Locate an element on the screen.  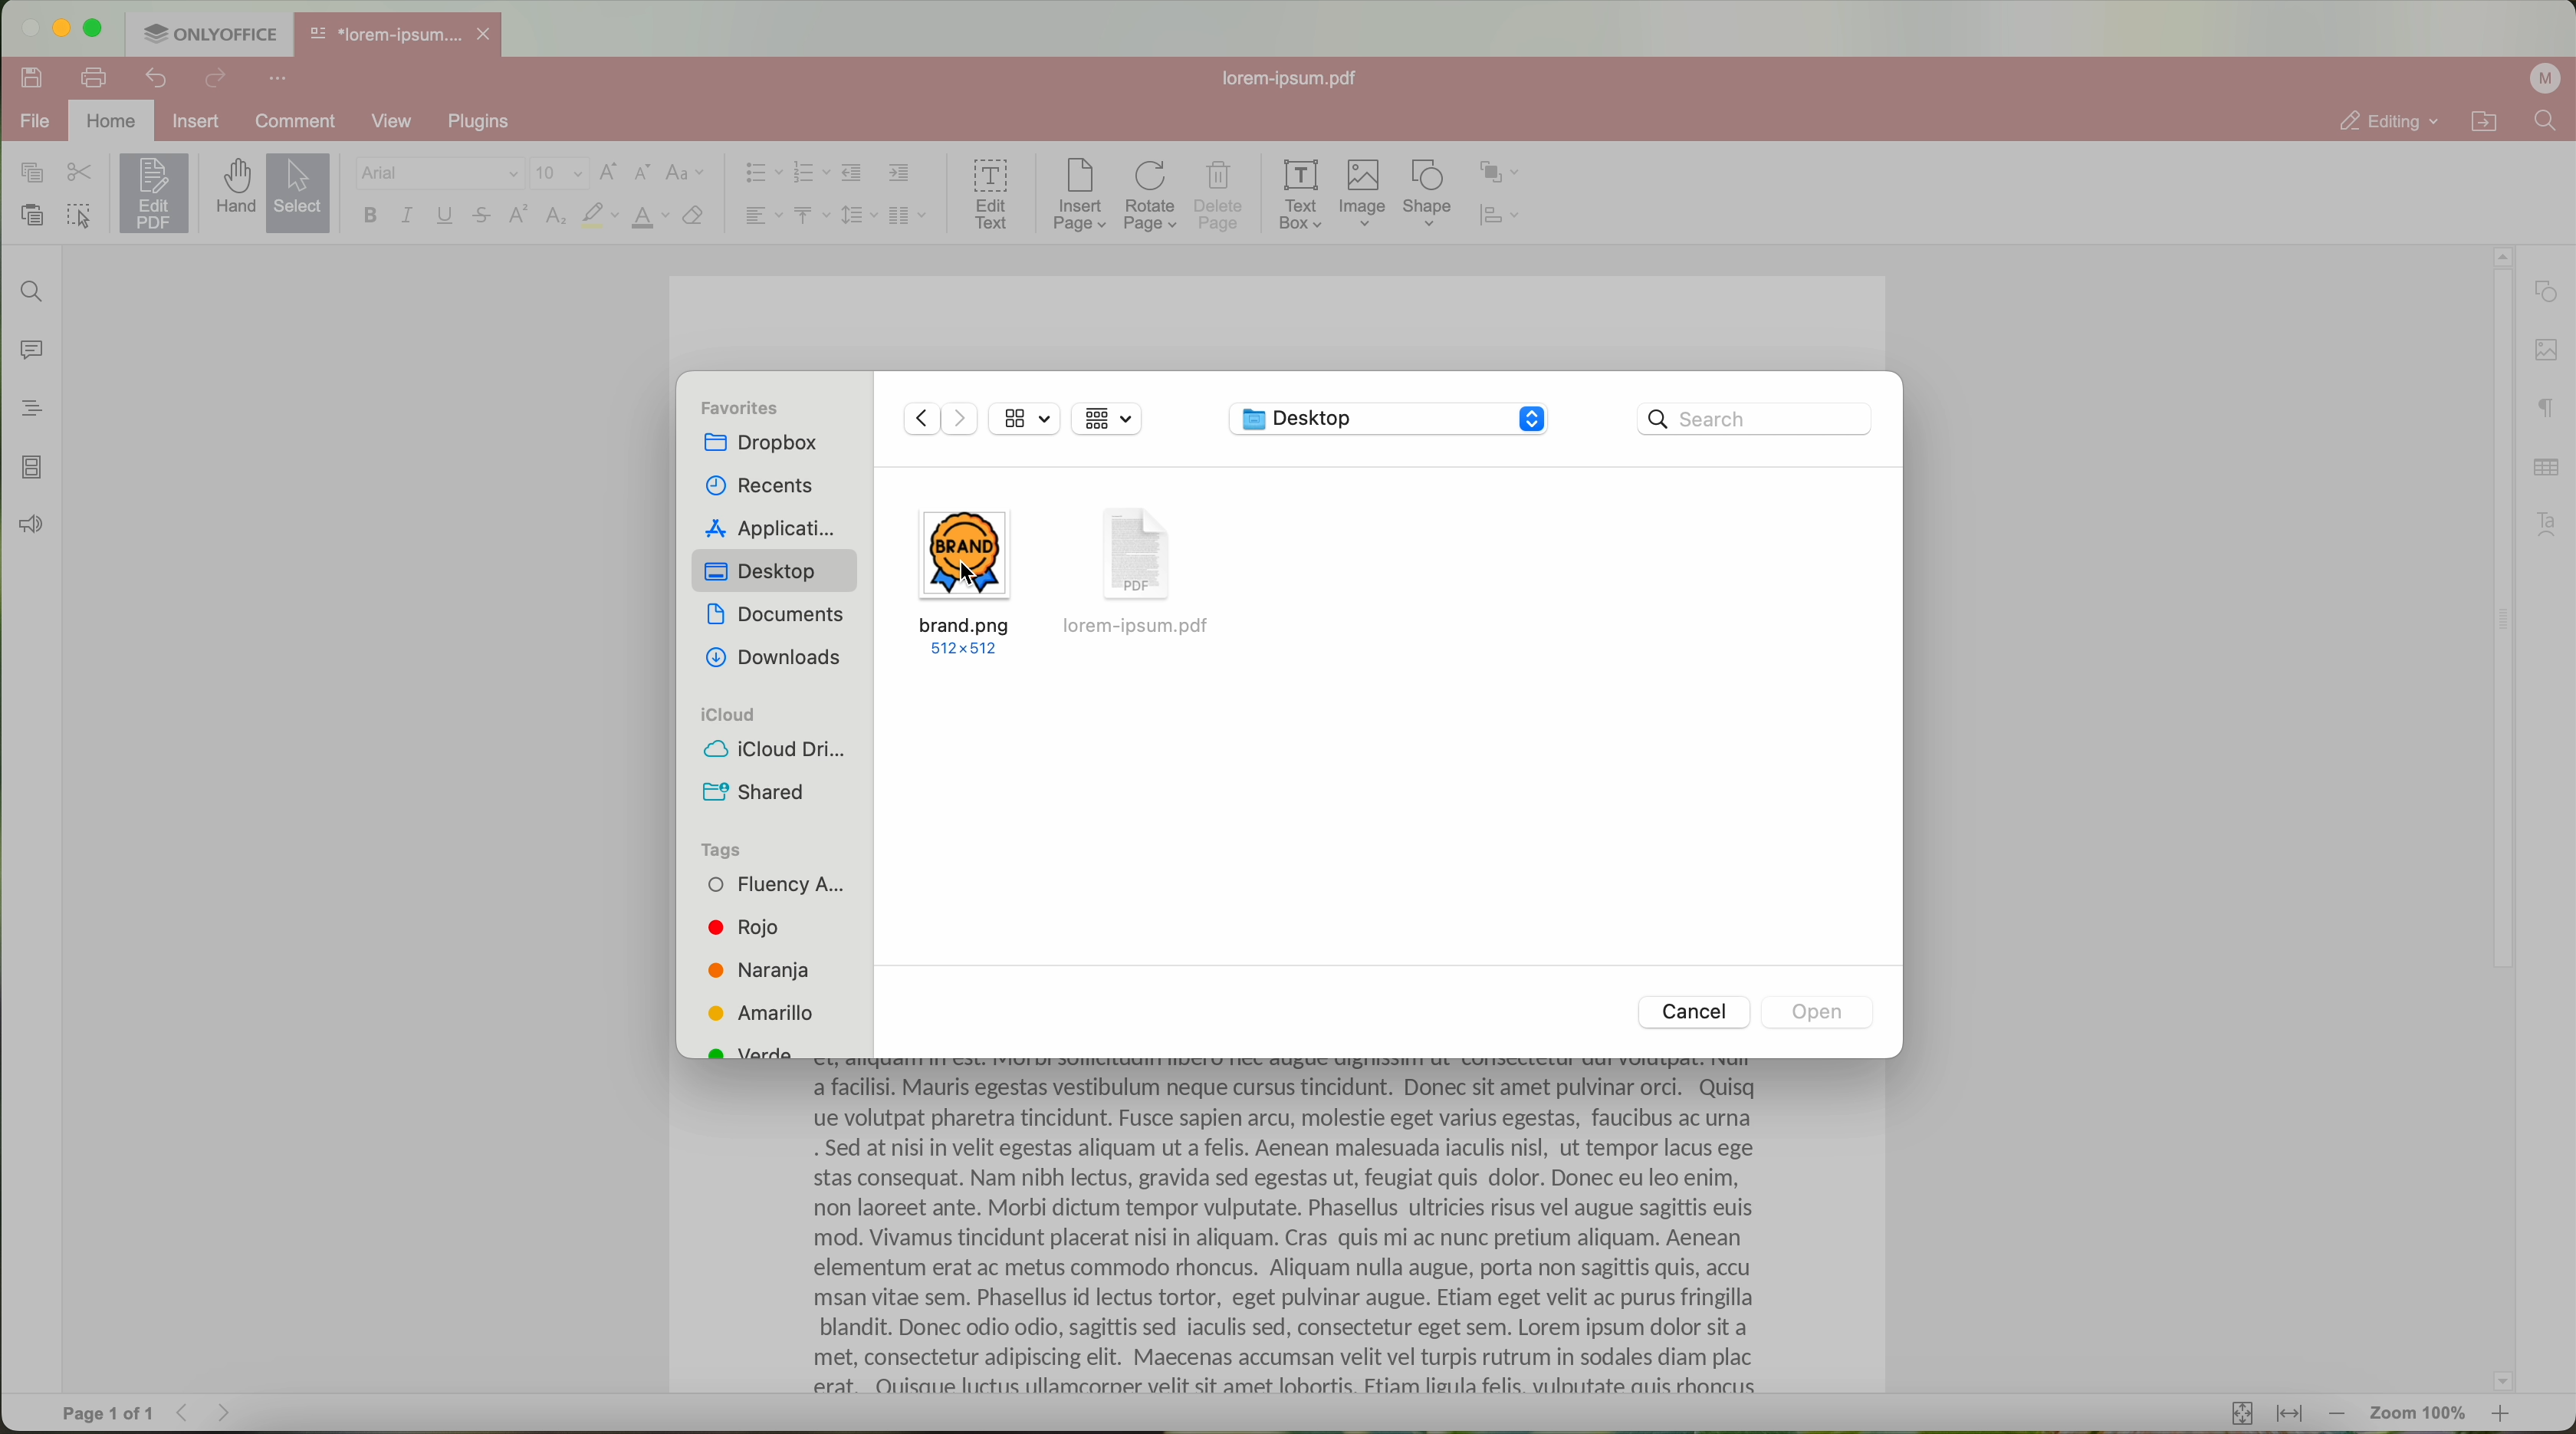
icloud is located at coordinates (727, 714).